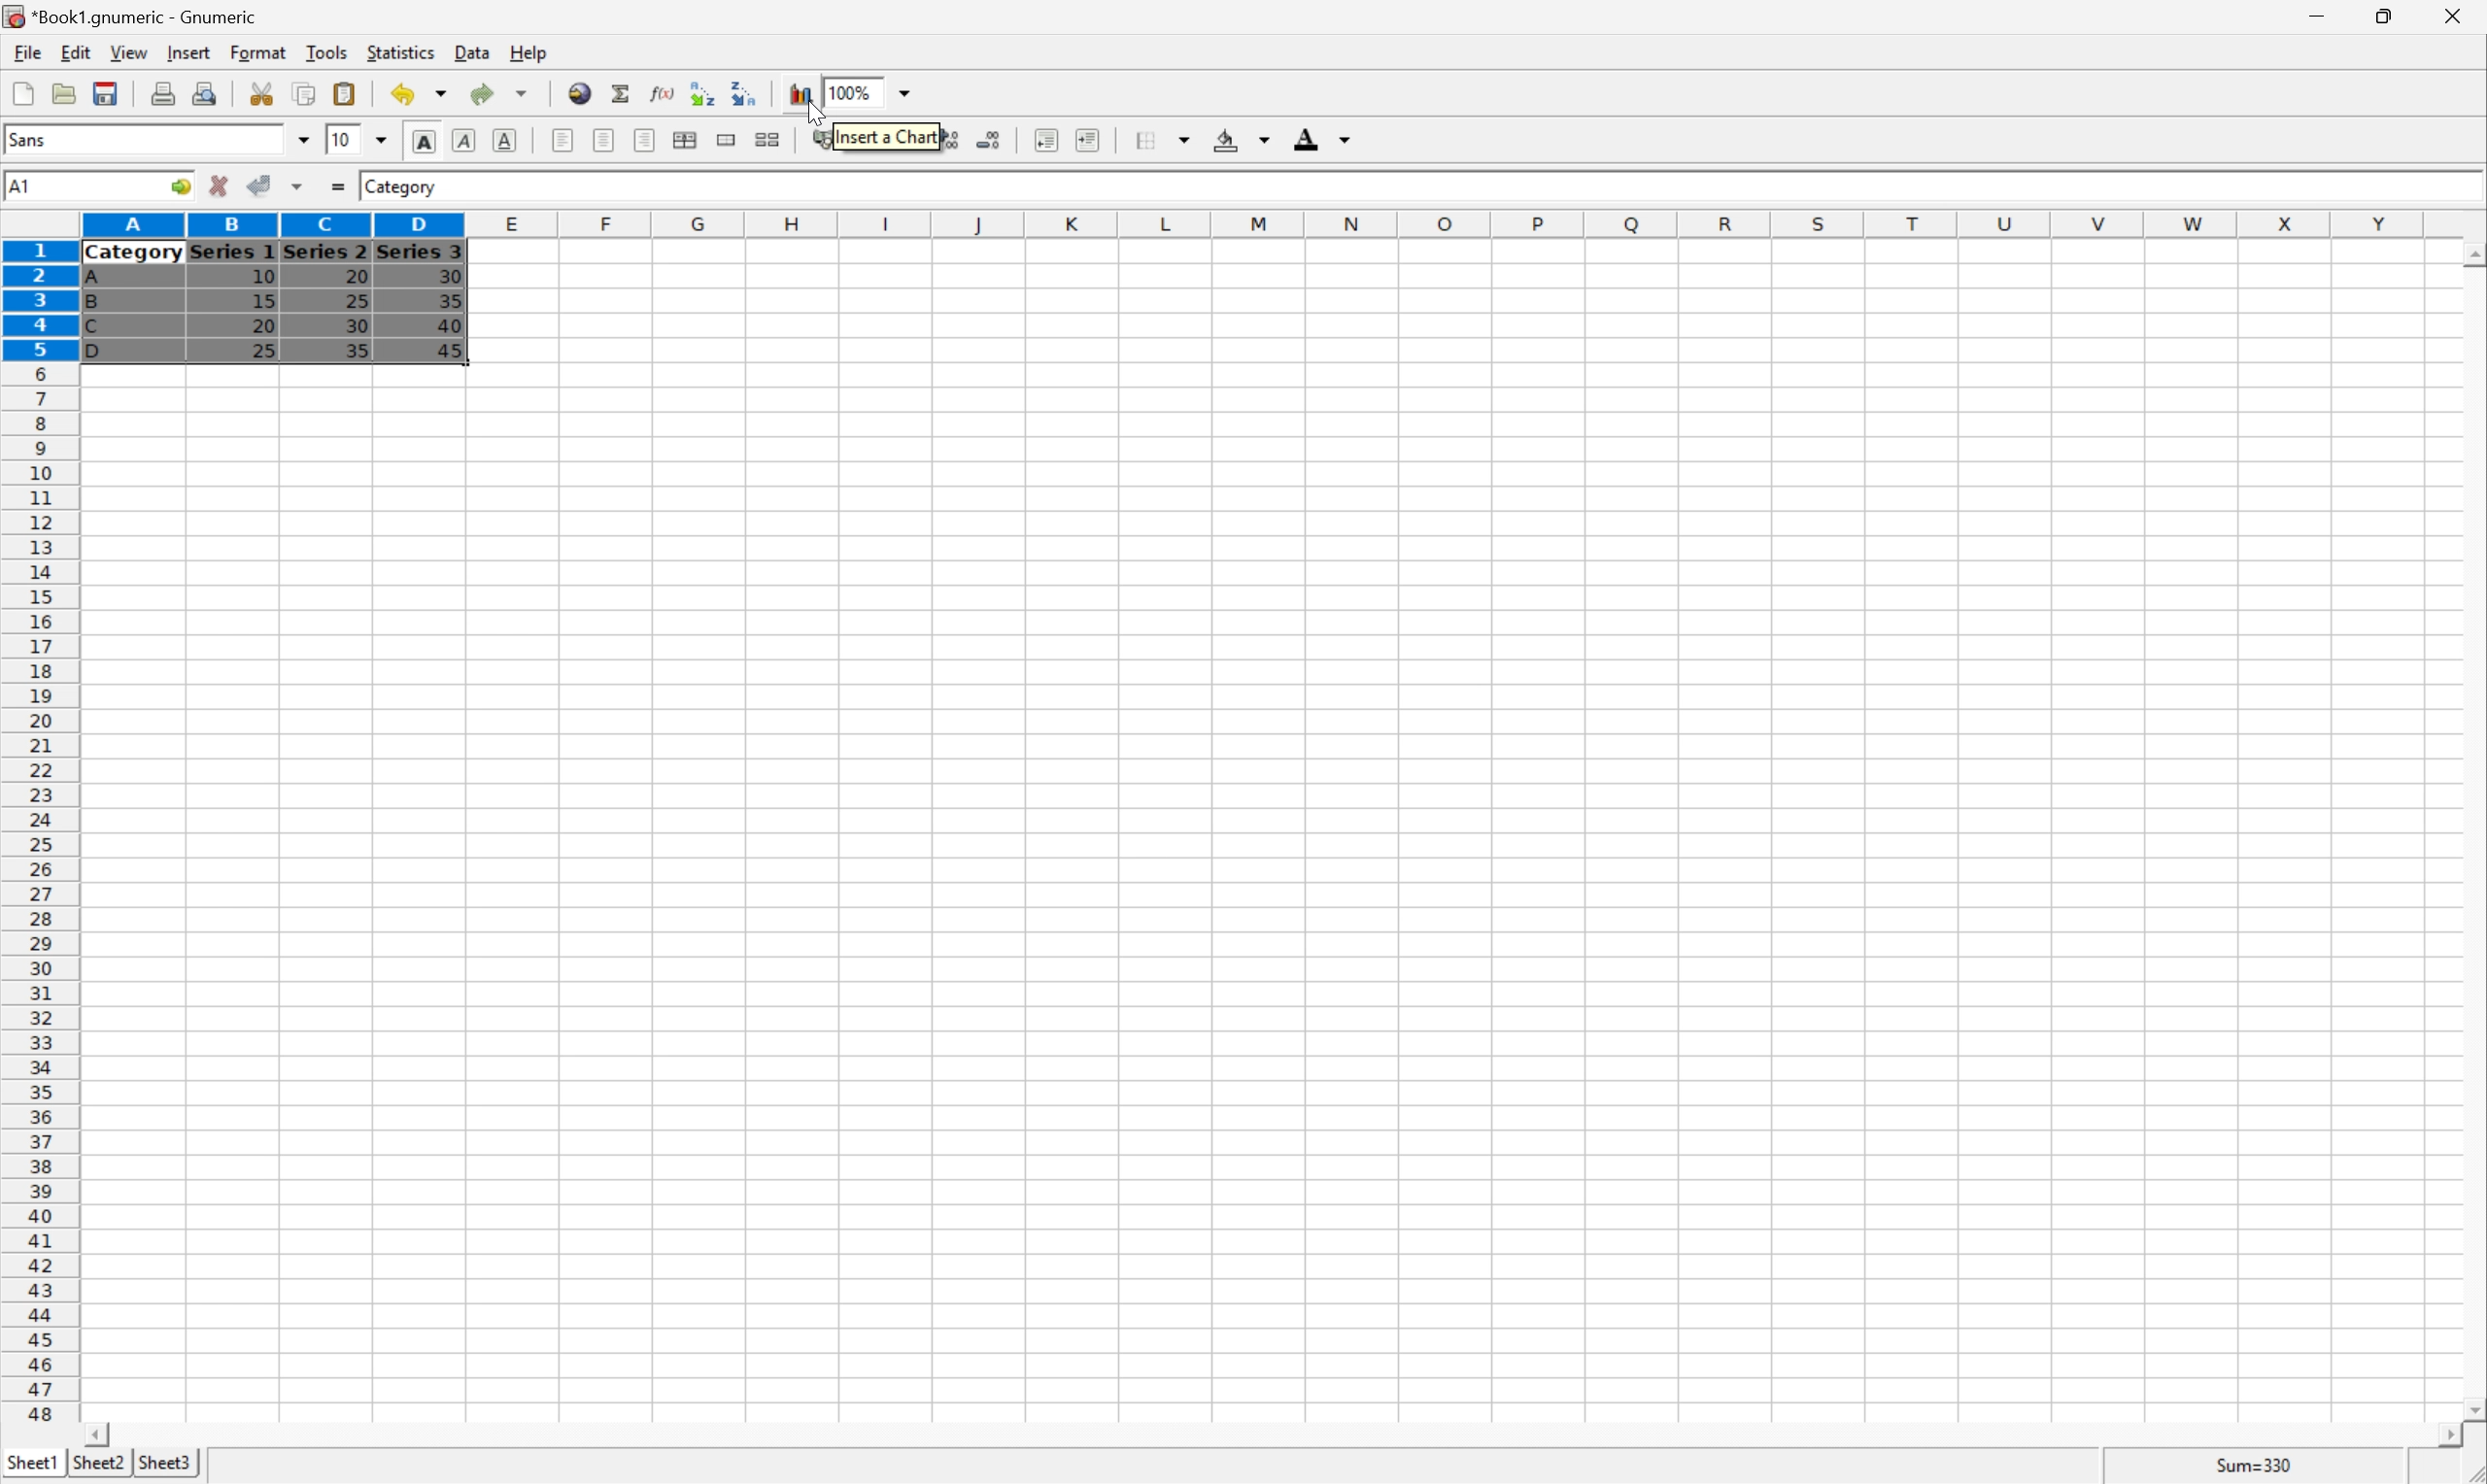  Describe the element at coordinates (264, 300) in the screenshot. I see `15` at that location.